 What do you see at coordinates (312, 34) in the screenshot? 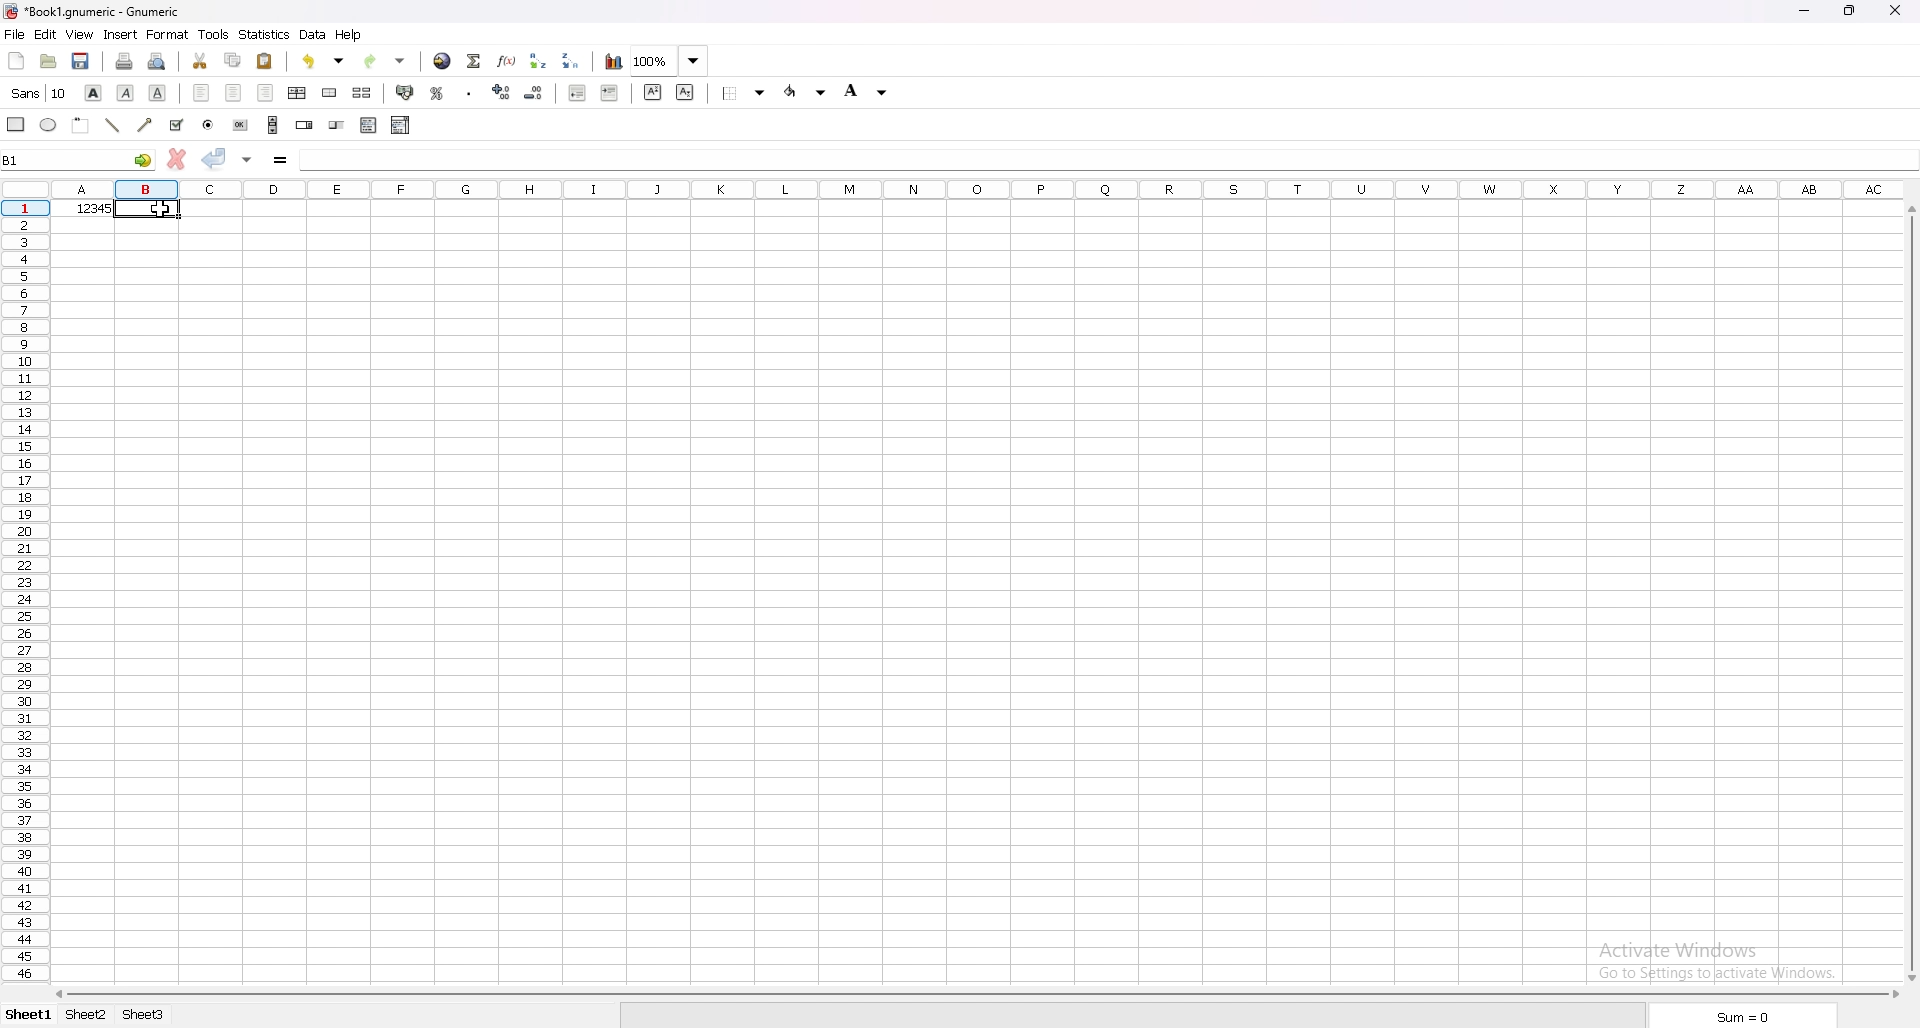
I see `data` at bounding box center [312, 34].